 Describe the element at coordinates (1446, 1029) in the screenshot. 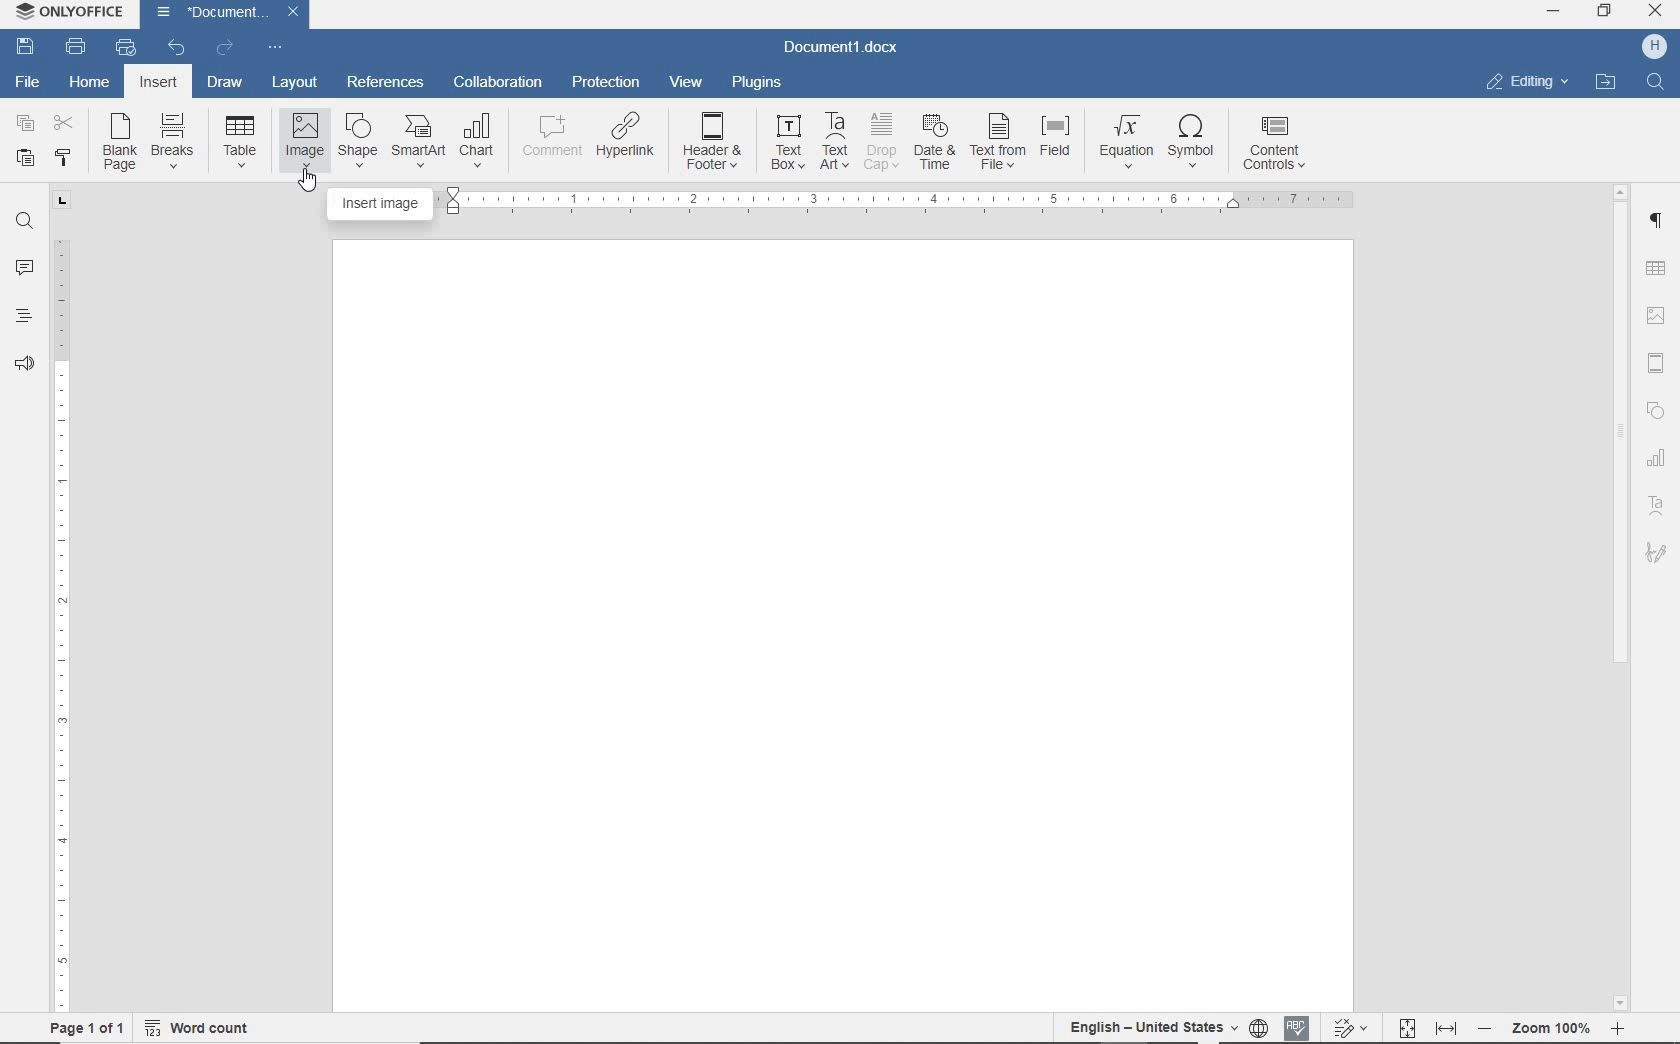

I see `fit to width` at that location.